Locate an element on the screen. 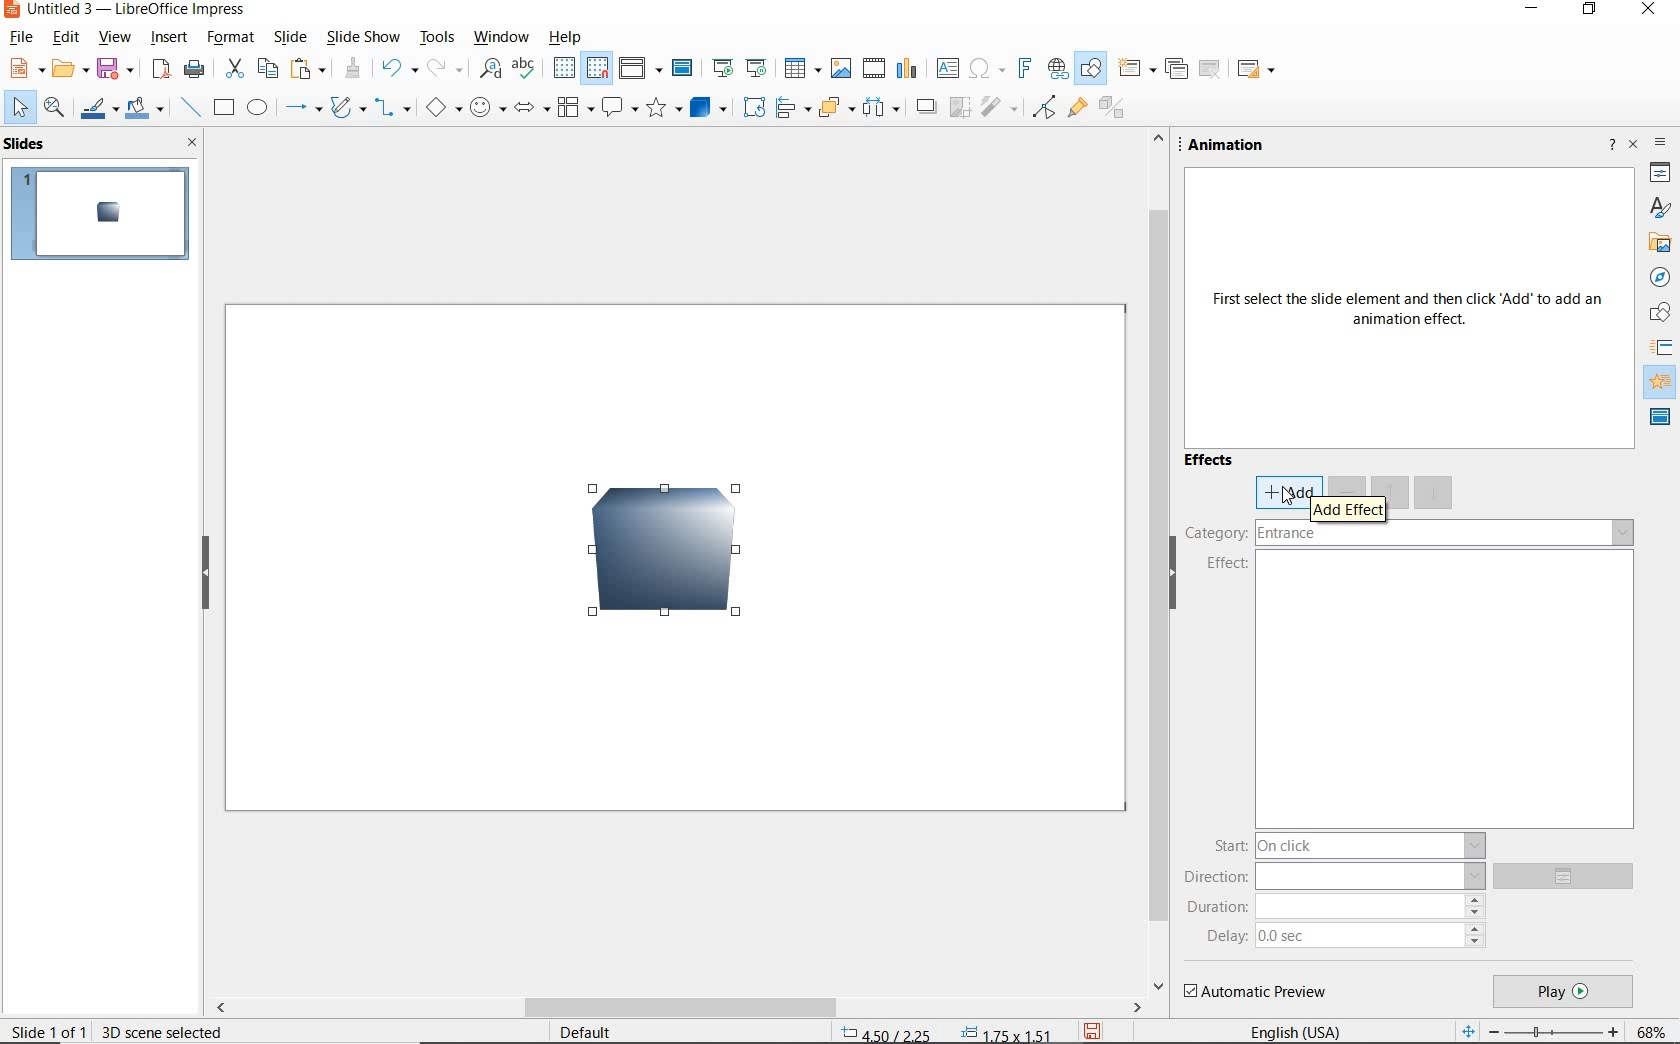 The width and height of the screenshot is (1680, 1044). save as pdf is located at coordinates (159, 69).